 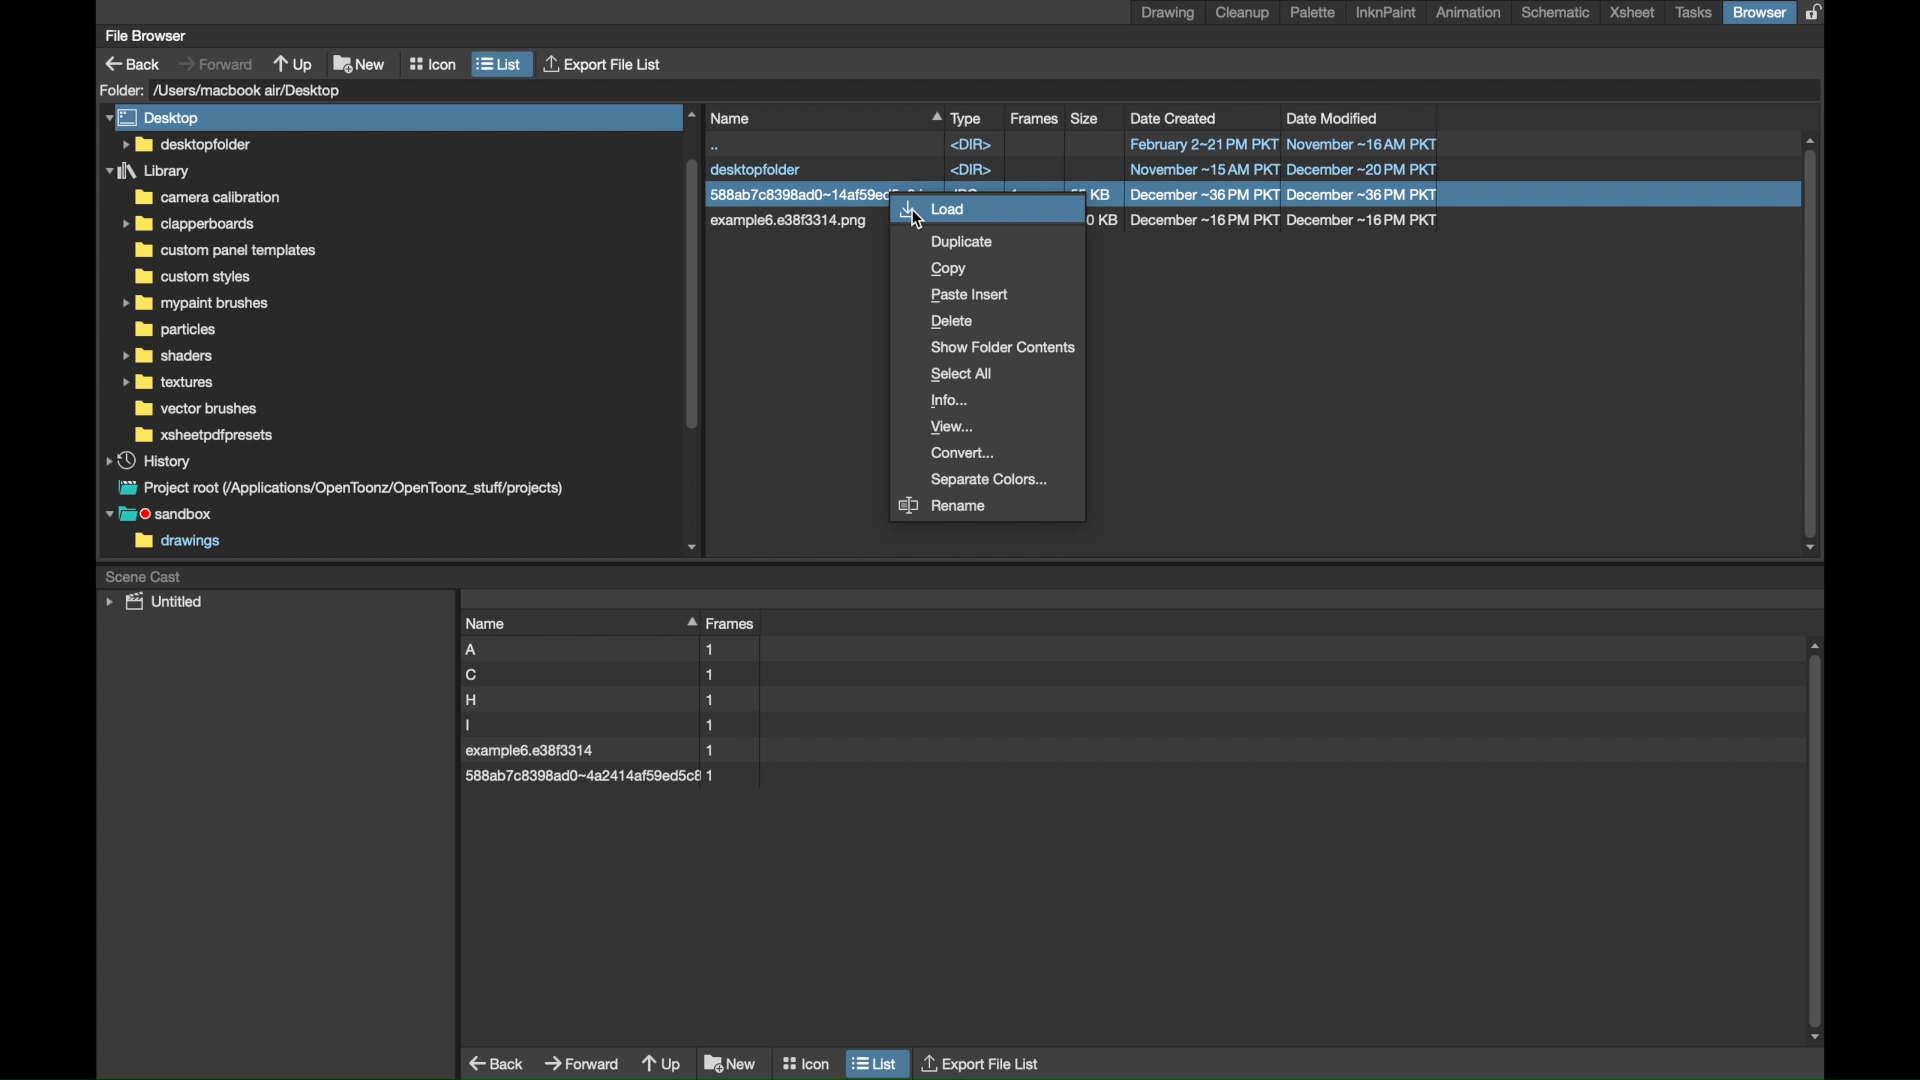 What do you see at coordinates (971, 296) in the screenshot?
I see `paste insert` at bounding box center [971, 296].